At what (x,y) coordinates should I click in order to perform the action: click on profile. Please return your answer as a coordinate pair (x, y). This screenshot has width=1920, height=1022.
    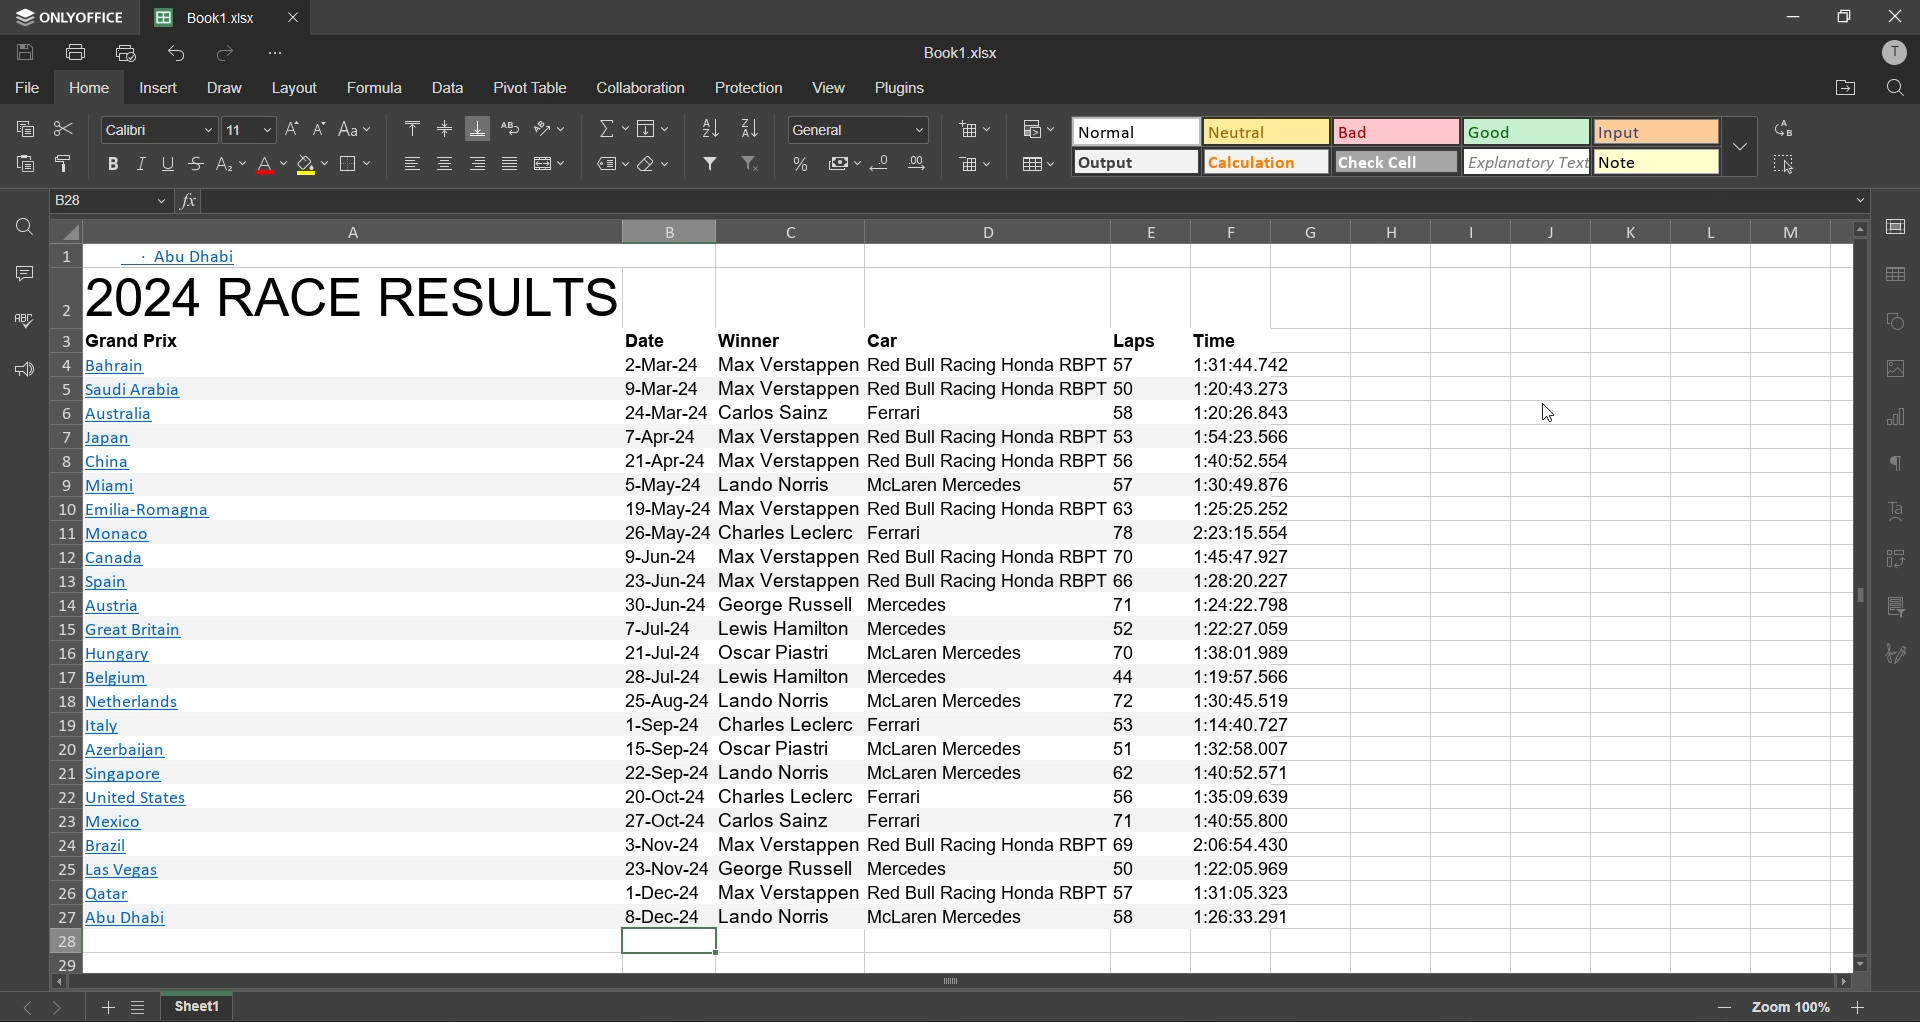
    Looking at the image, I should click on (1897, 50).